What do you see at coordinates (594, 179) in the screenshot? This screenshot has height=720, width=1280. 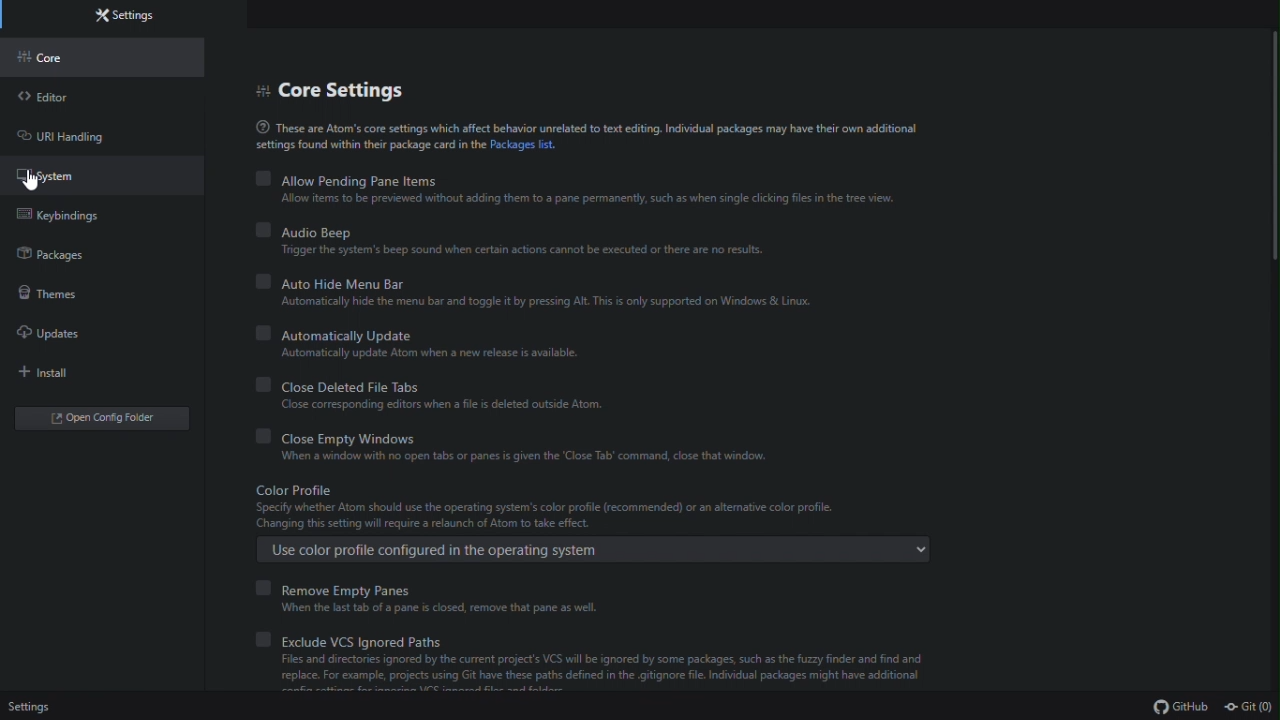 I see `allow pending pane items` at bounding box center [594, 179].